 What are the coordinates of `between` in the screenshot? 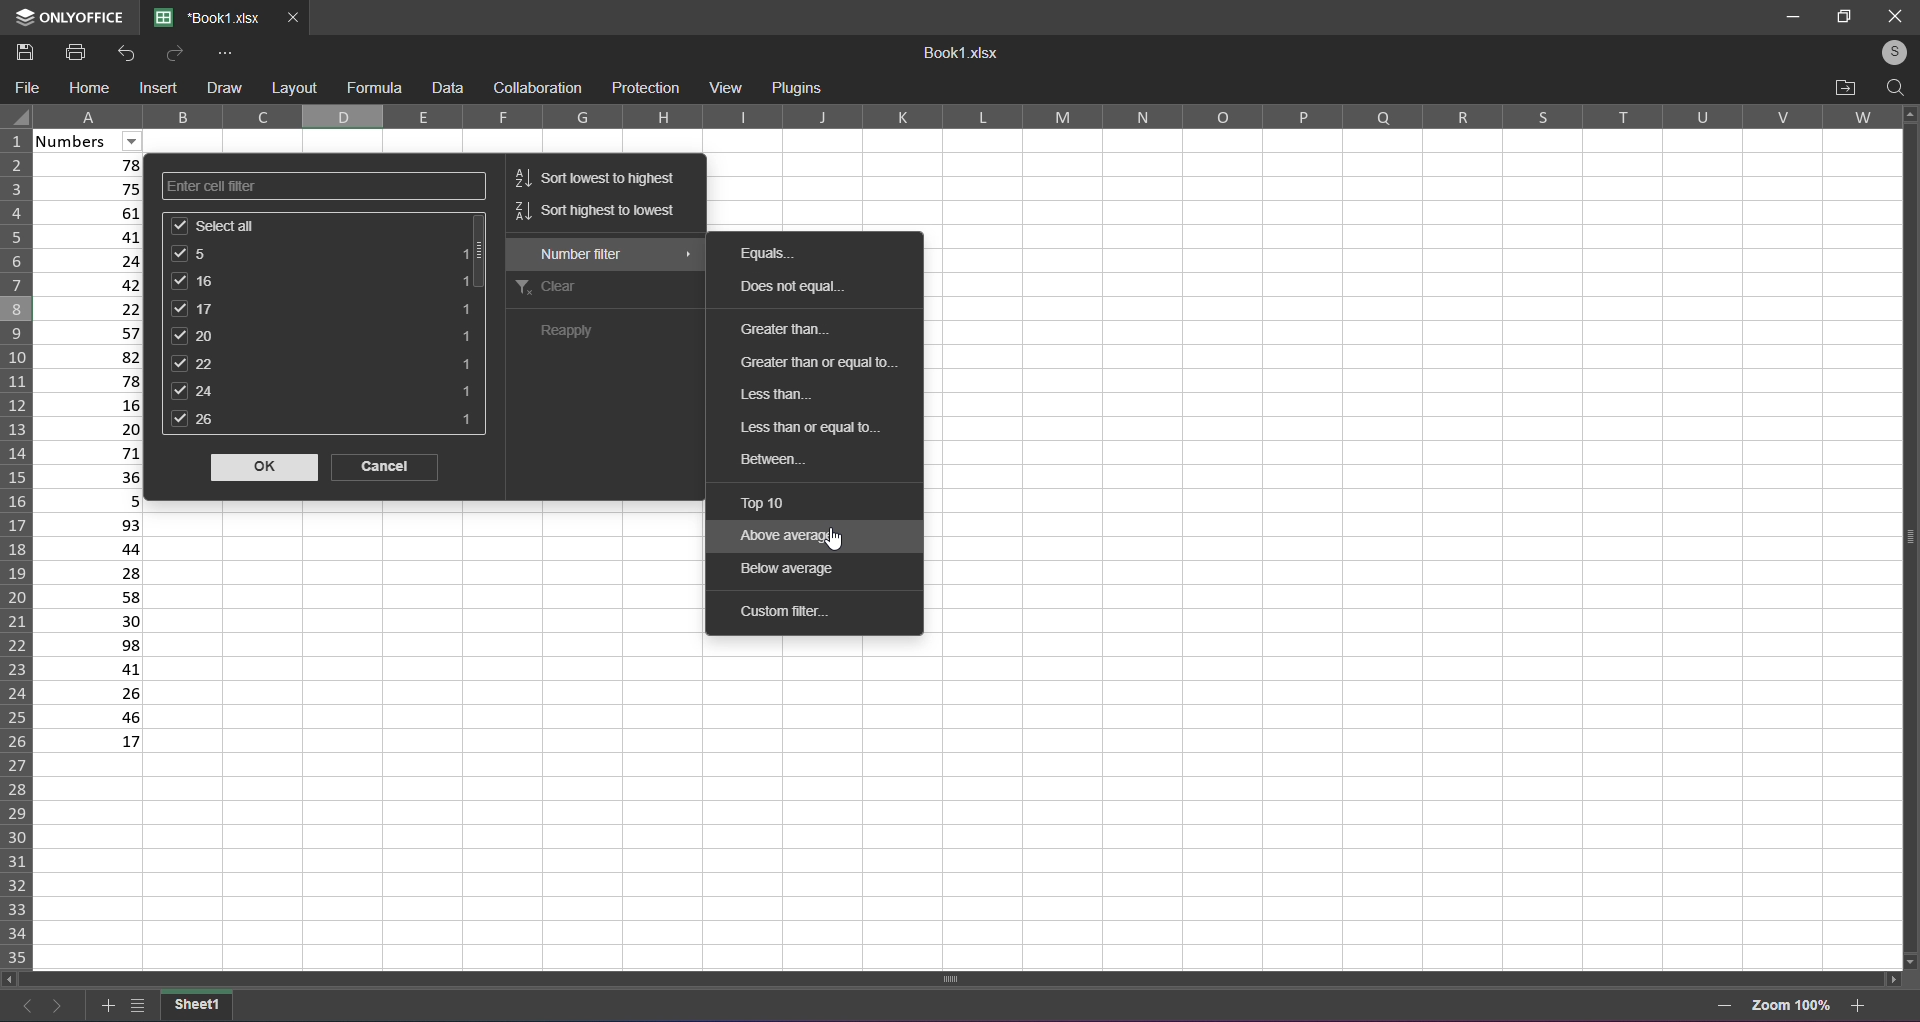 It's located at (819, 459).